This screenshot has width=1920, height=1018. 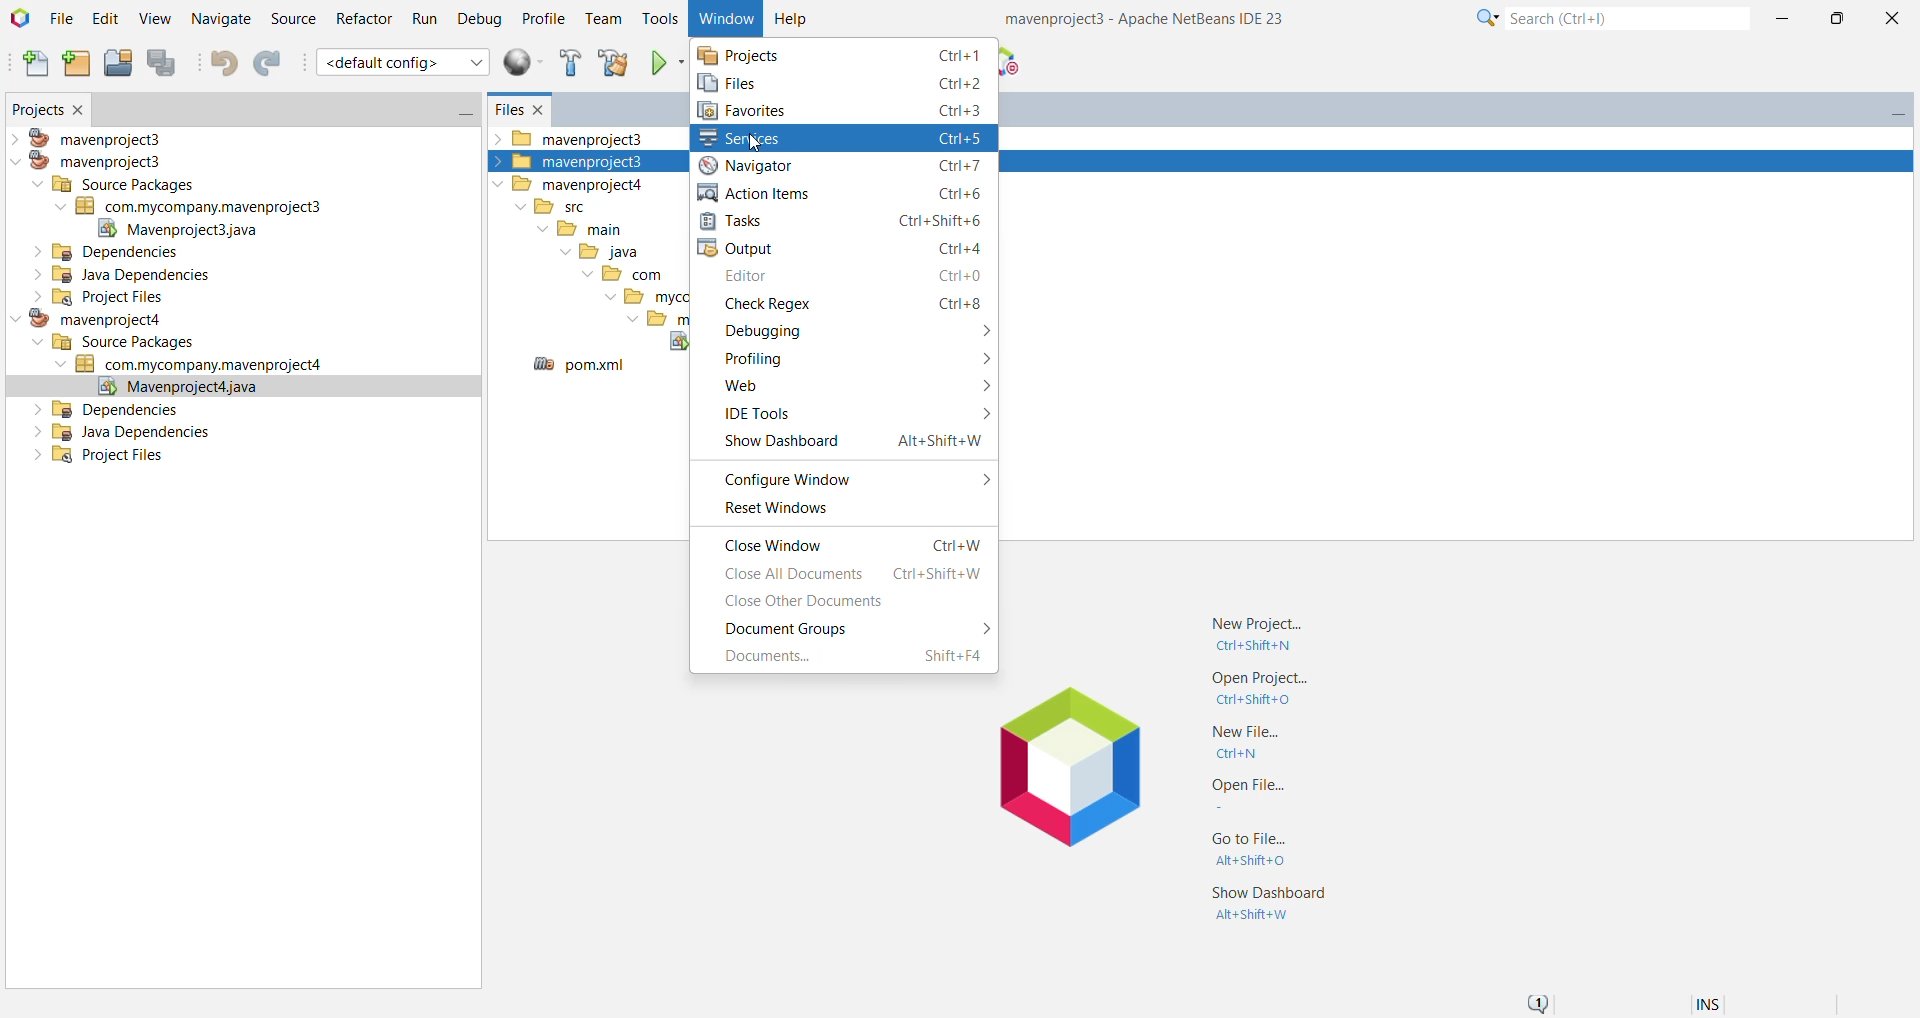 I want to click on Close Window, so click(x=854, y=544).